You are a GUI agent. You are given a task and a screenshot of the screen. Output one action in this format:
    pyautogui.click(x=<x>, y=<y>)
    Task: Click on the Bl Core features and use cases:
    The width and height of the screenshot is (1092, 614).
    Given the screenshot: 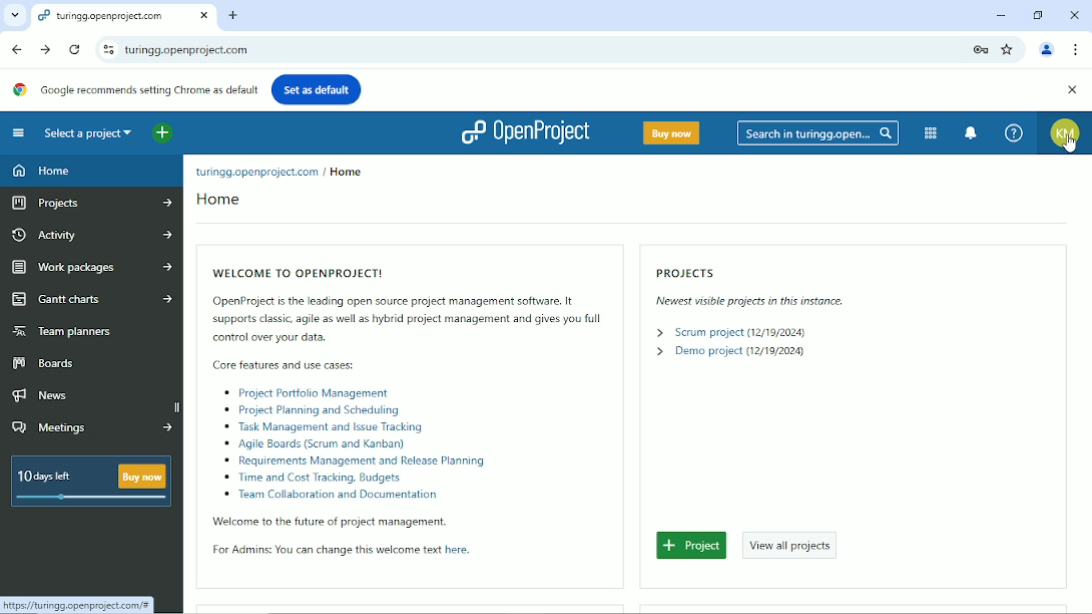 What is the action you would take?
    pyautogui.click(x=285, y=365)
    